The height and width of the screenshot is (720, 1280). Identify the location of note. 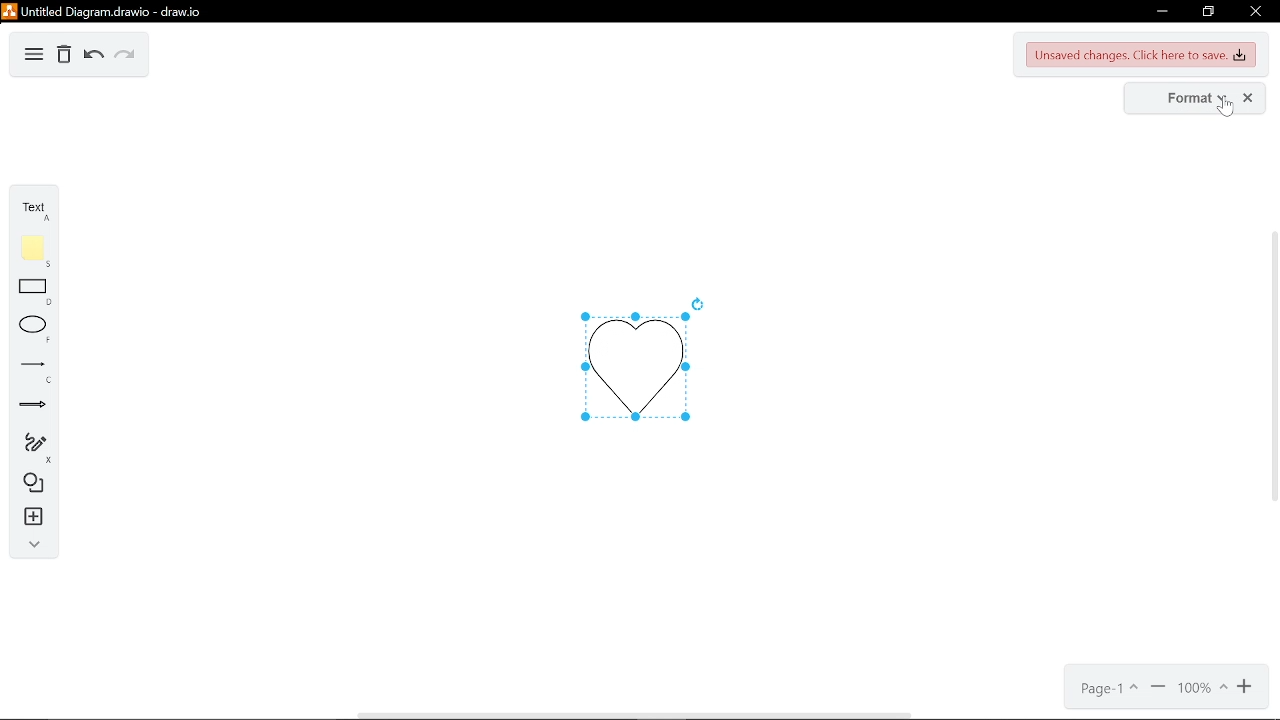
(32, 251).